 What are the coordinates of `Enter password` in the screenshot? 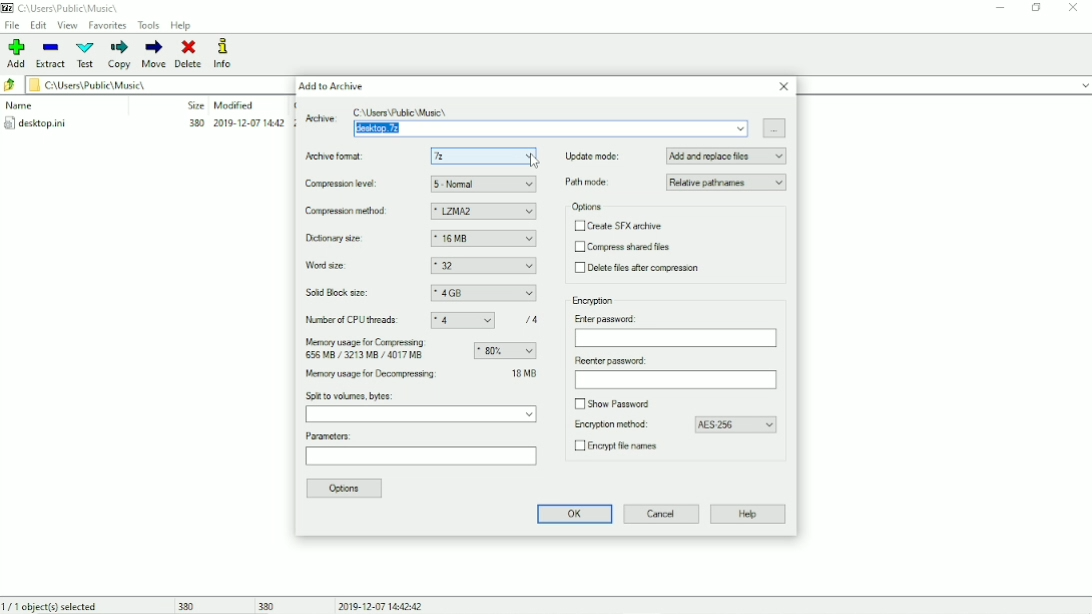 It's located at (674, 330).